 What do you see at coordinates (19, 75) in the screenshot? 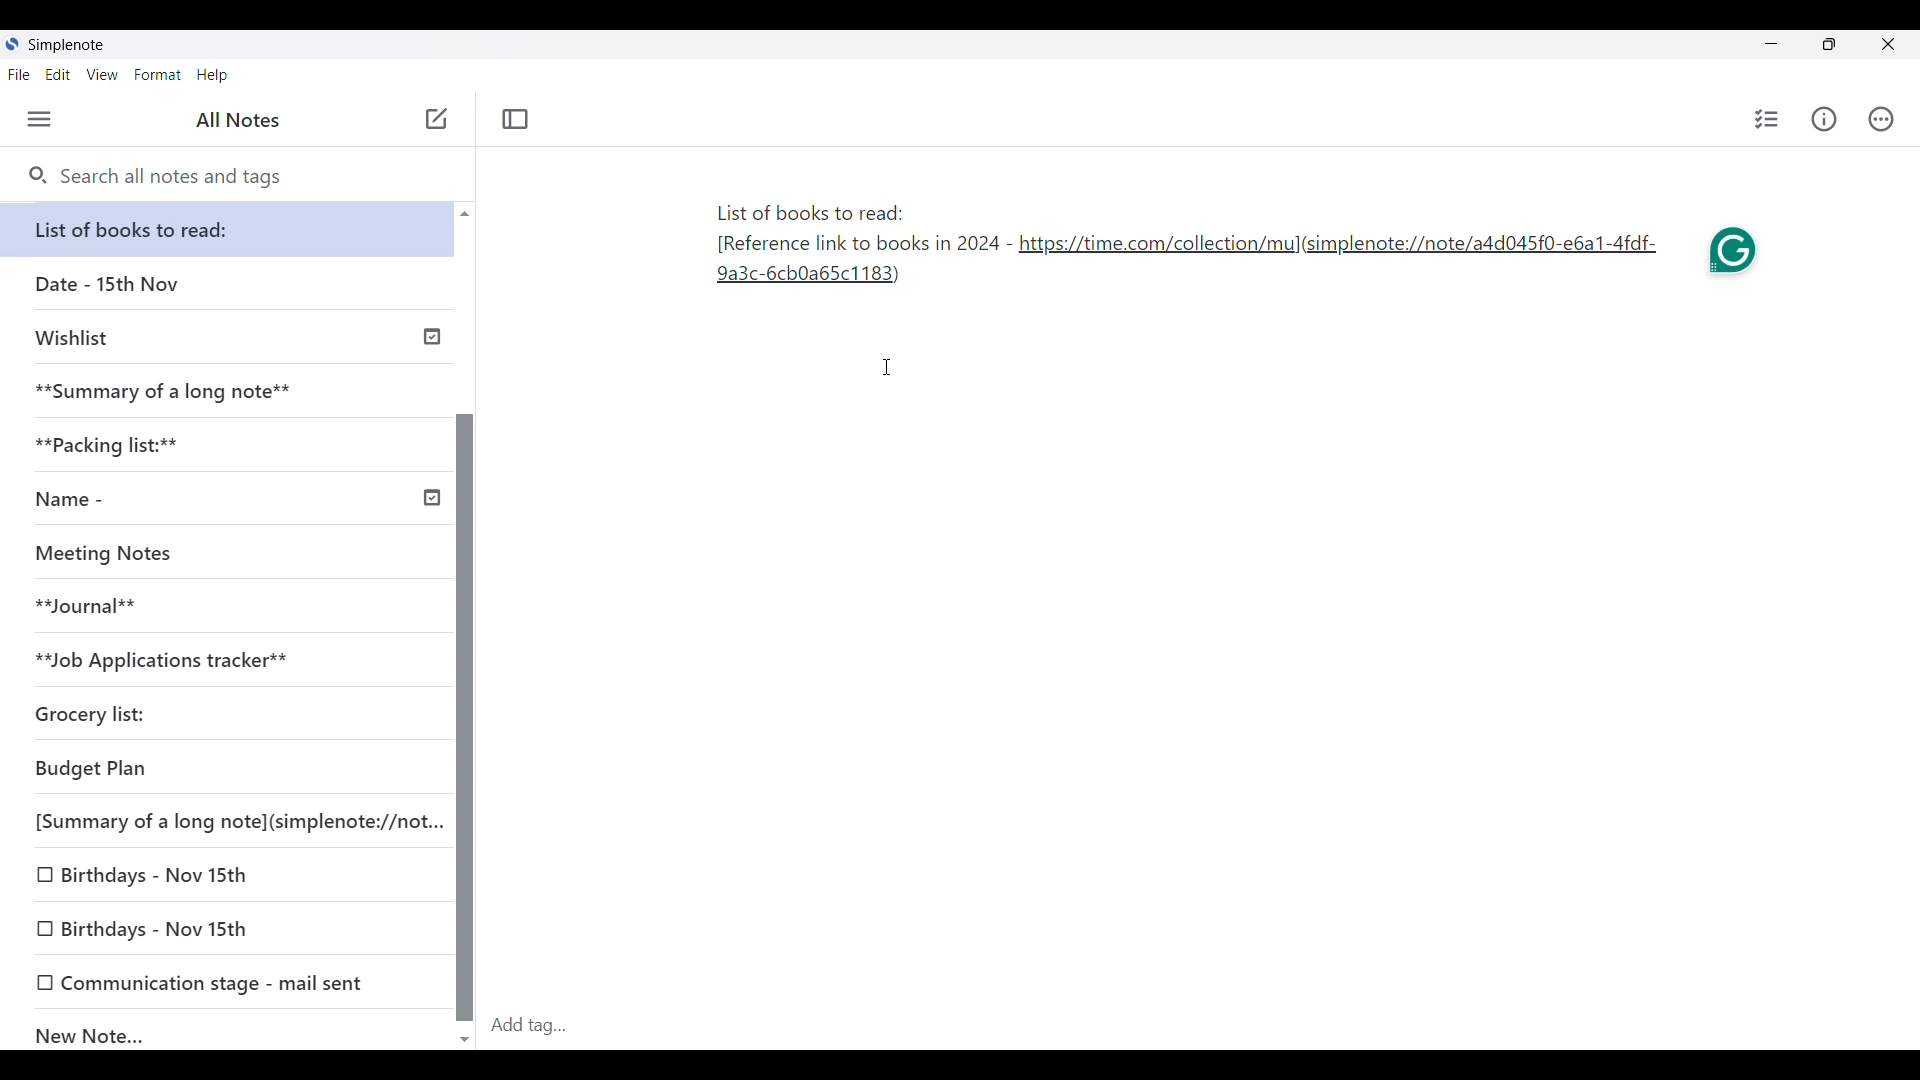
I see `File` at bounding box center [19, 75].